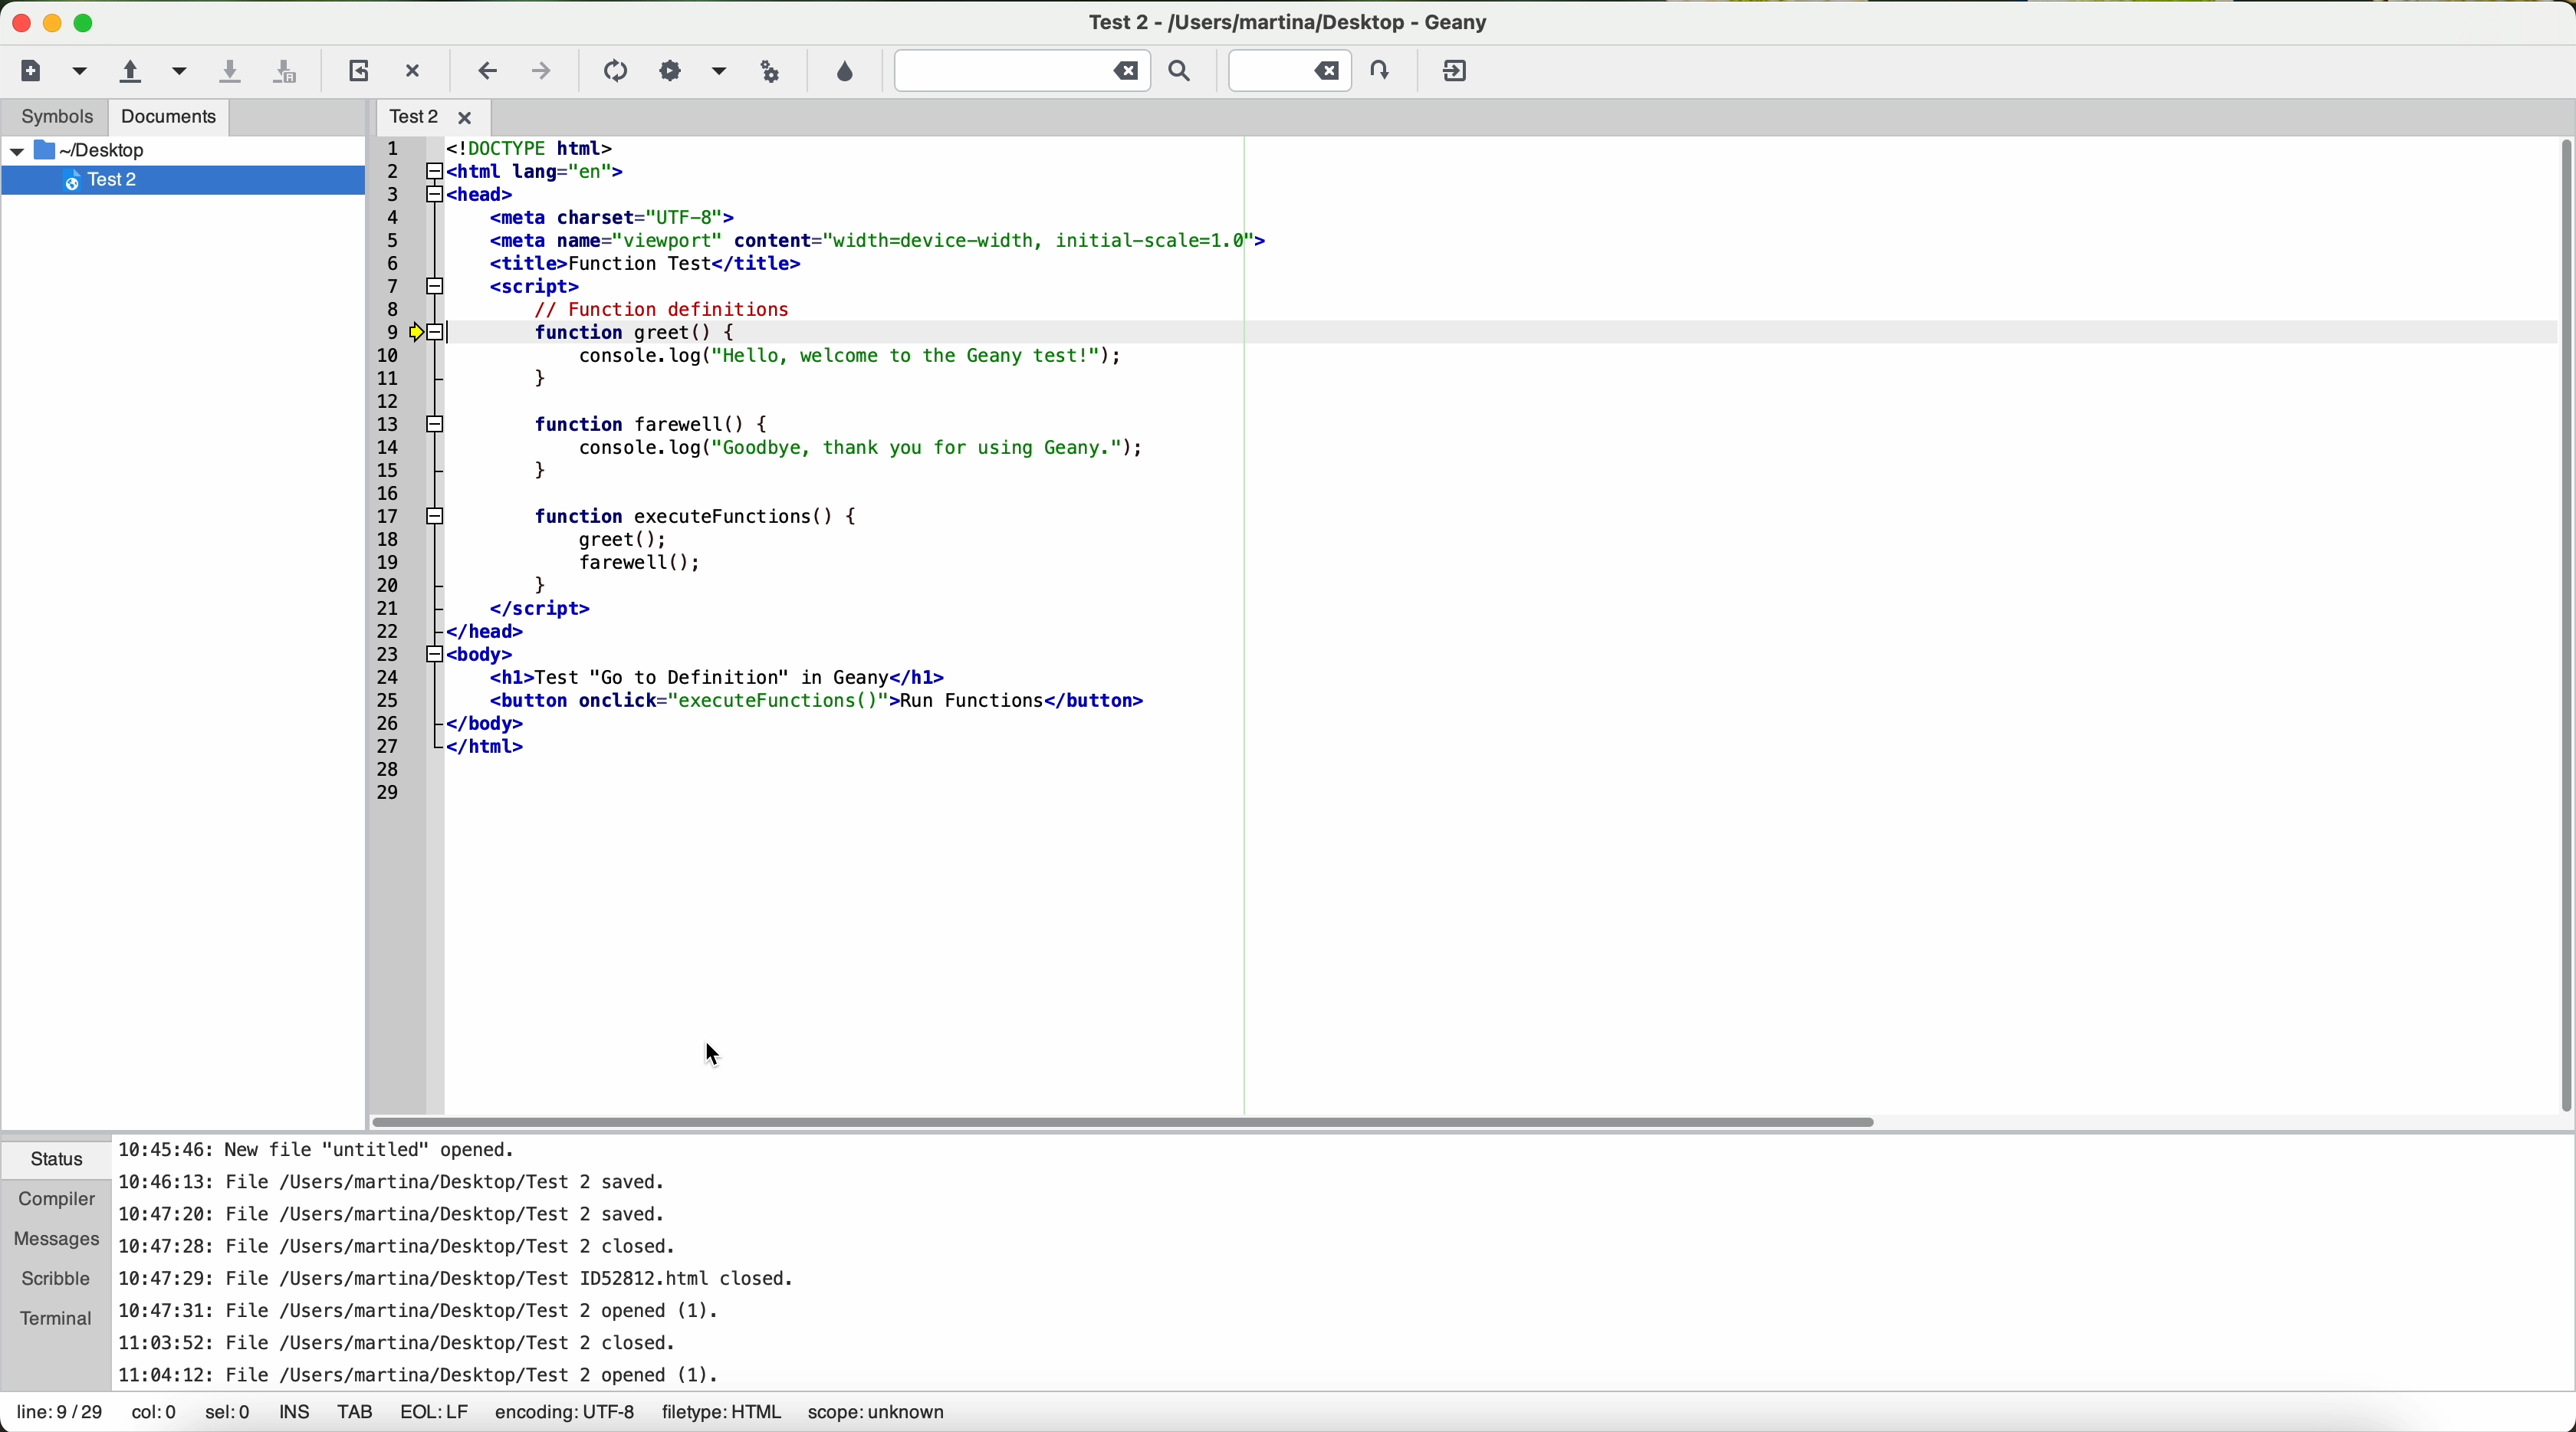  I want to click on messages, so click(52, 1239).